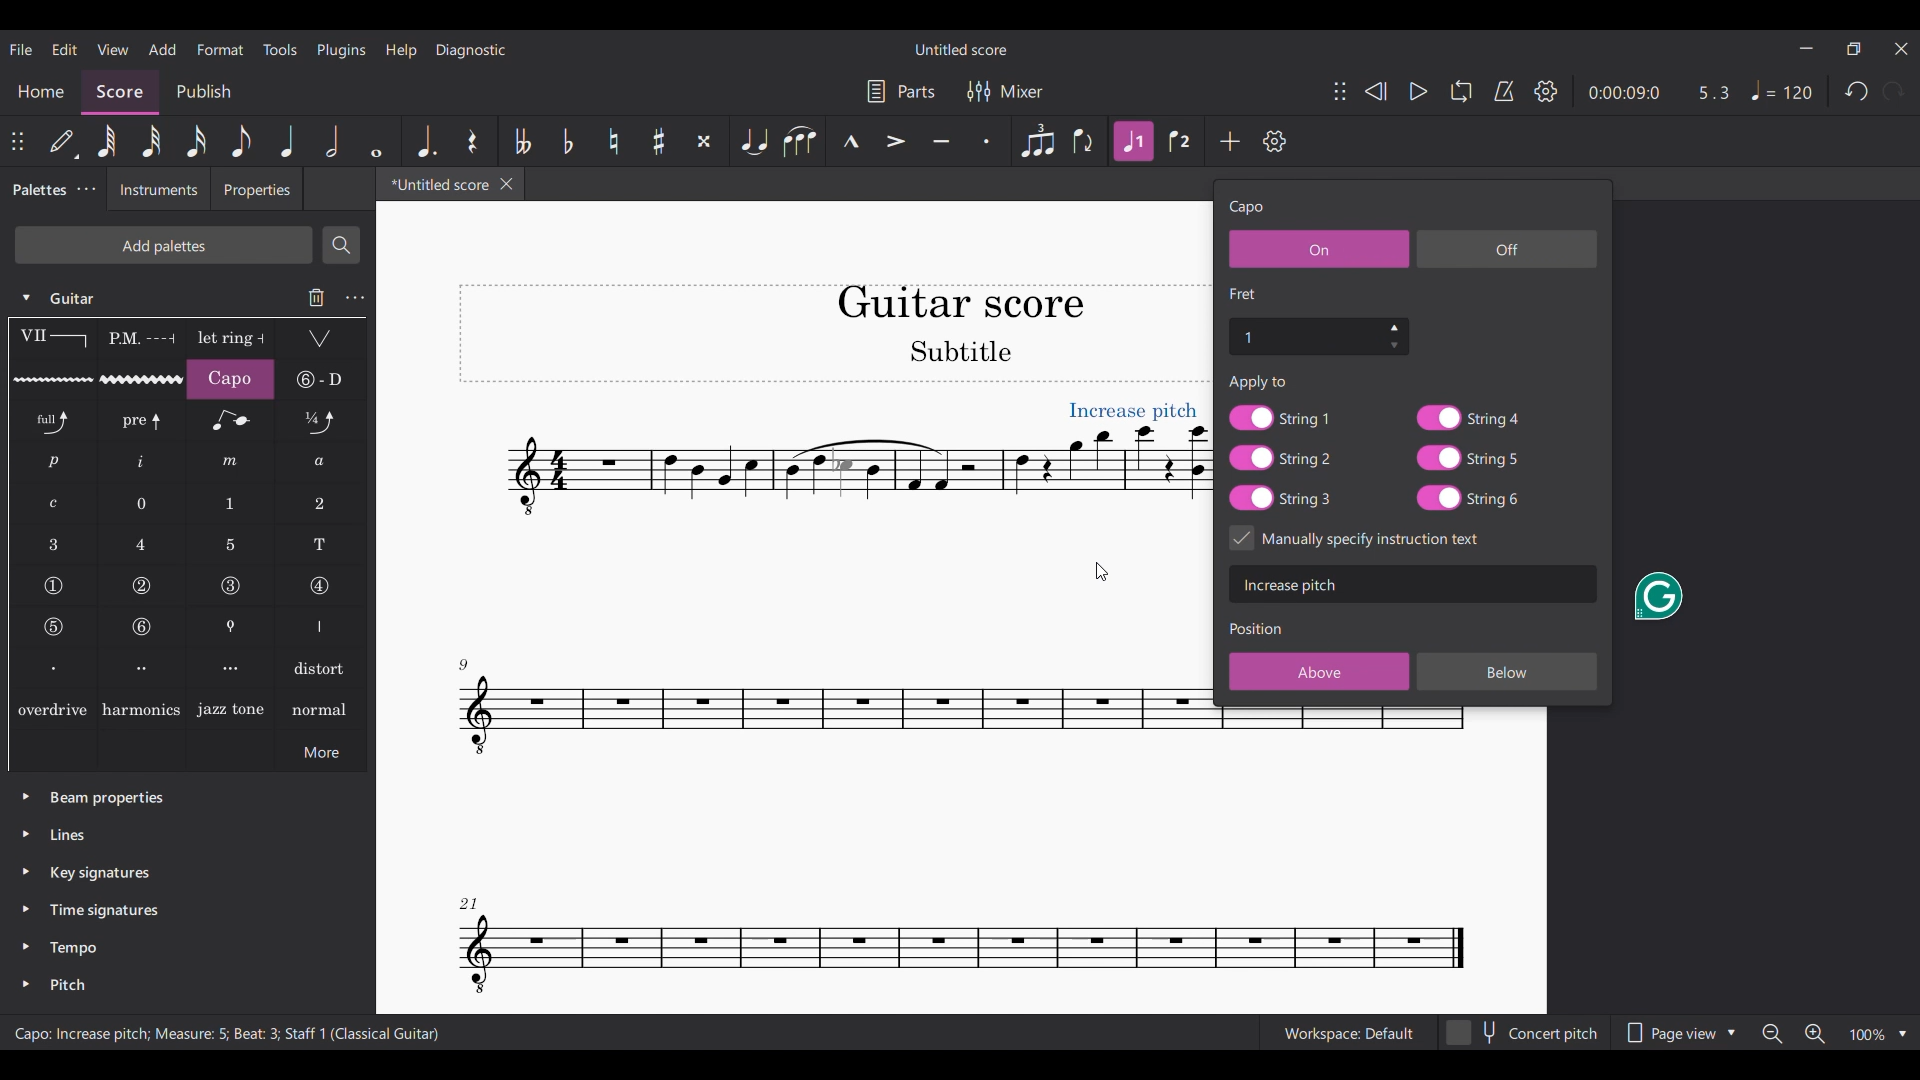 This screenshot has width=1920, height=1080. Describe the element at coordinates (960, 50) in the screenshot. I see `Score title` at that location.